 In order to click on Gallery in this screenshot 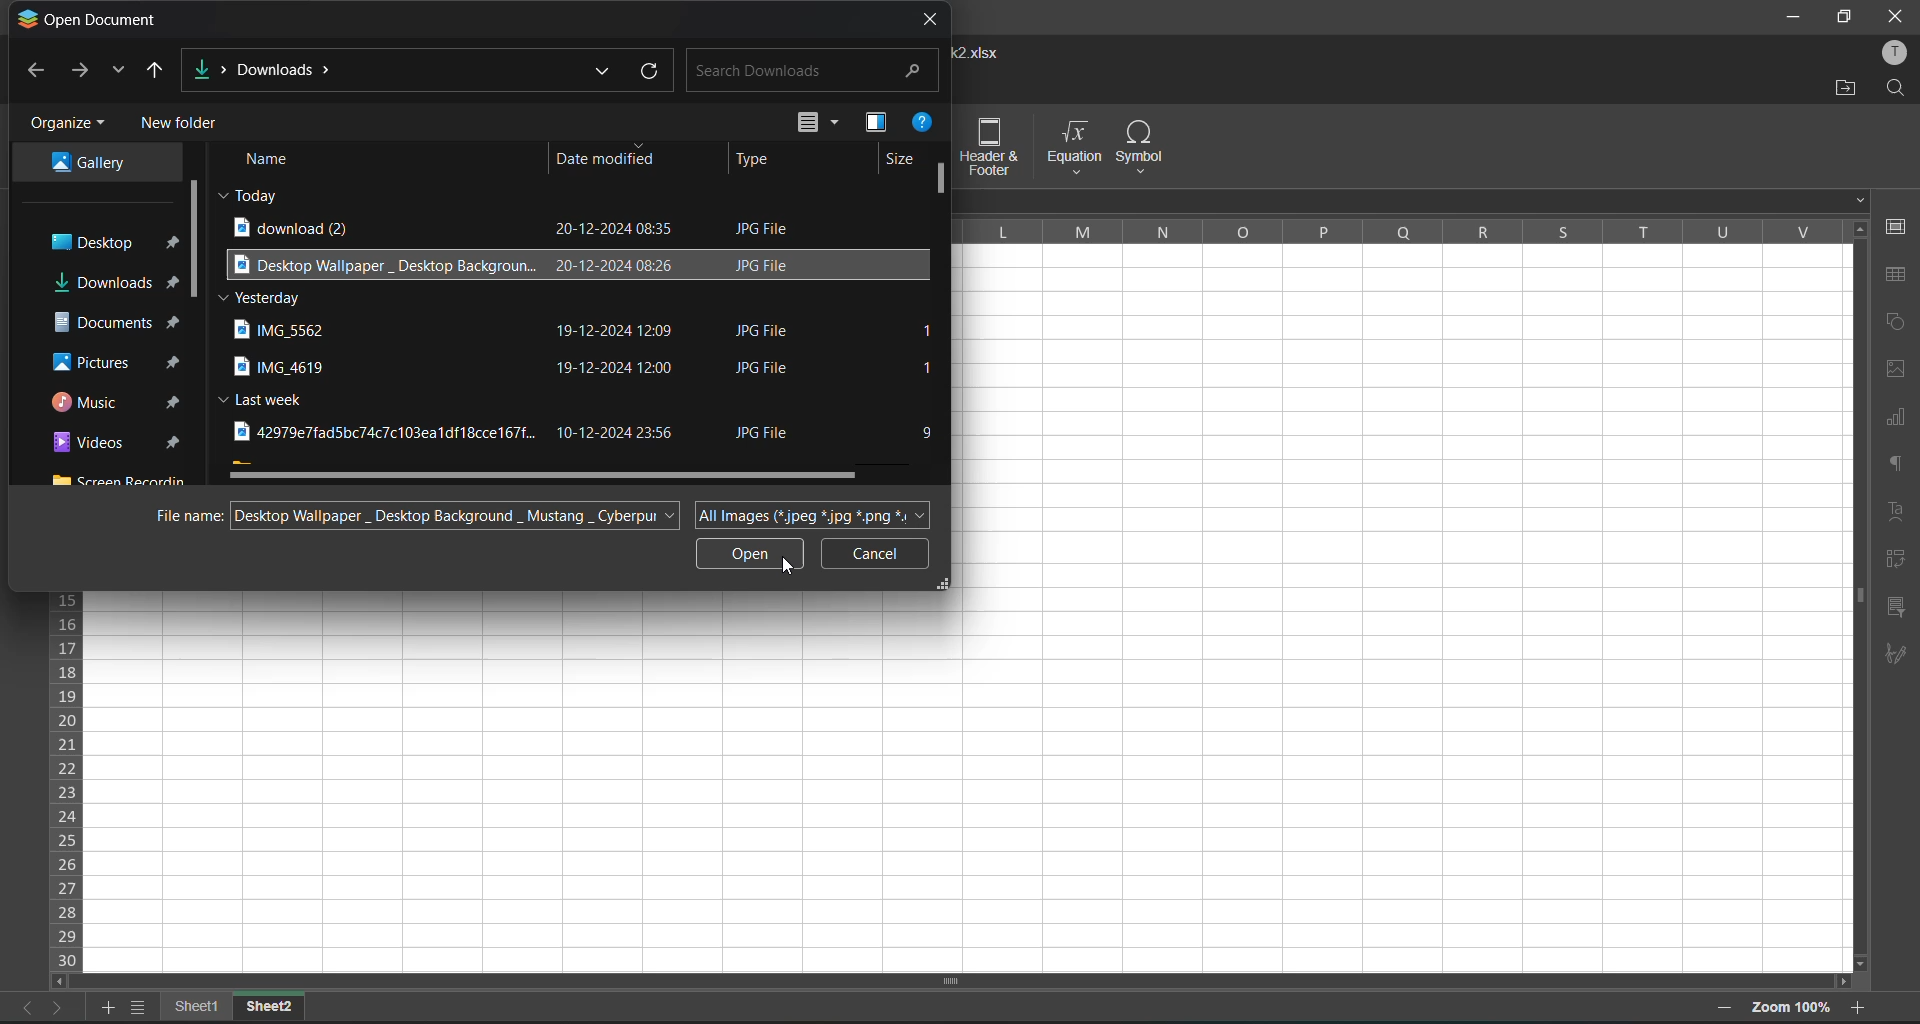, I will do `click(98, 163)`.